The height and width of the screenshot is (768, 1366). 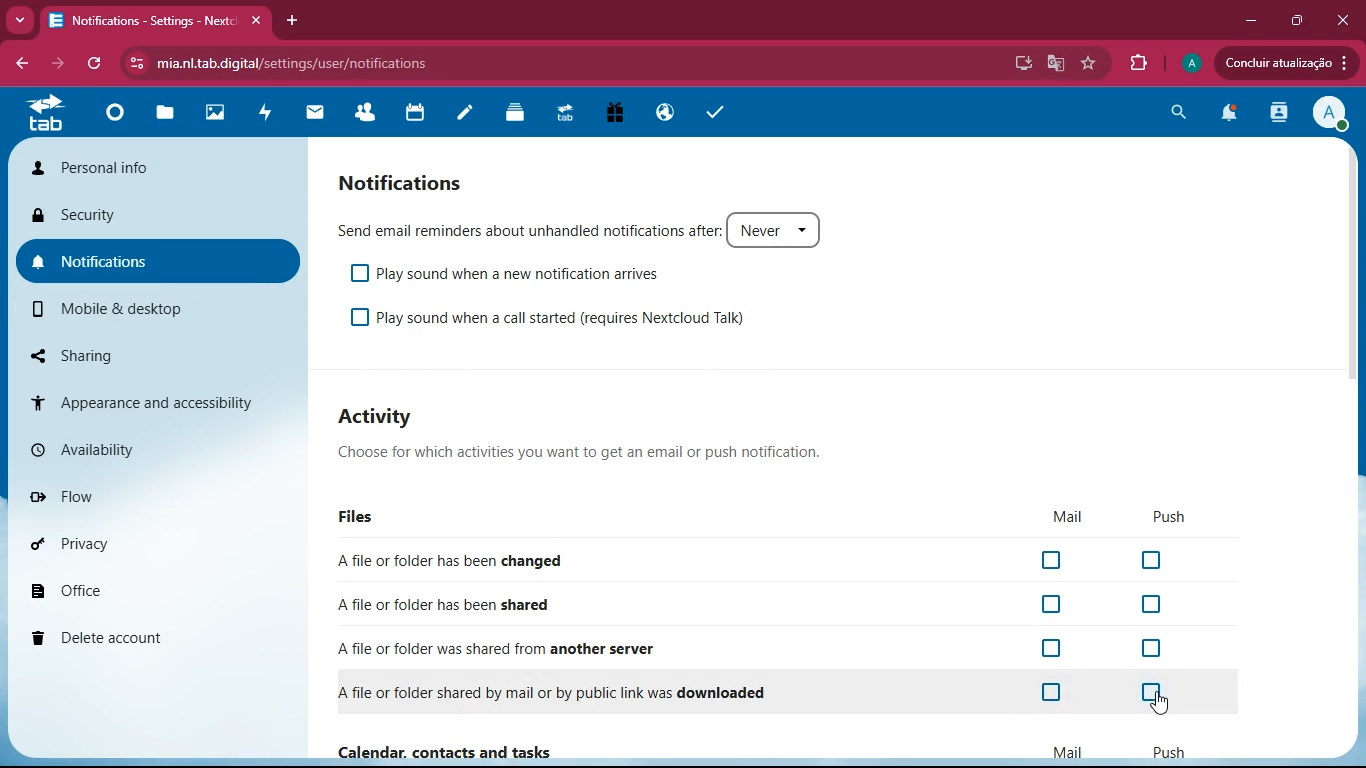 What do you see at coordinates (510, 115) in the screenshot?
I see `layers` at bounding box center [510, 115].